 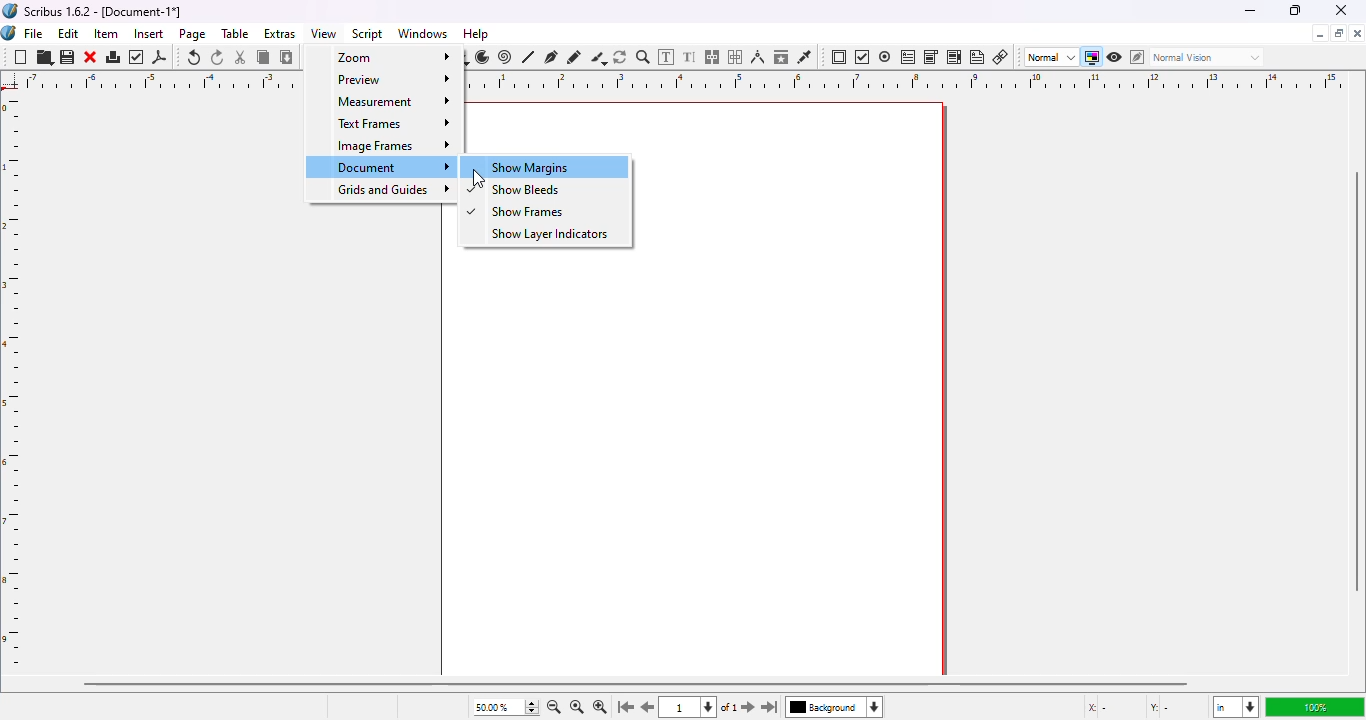 What do you see at coordinates (45, 58) in the screenshot?
I see `open` at bounding box center [45, 58].